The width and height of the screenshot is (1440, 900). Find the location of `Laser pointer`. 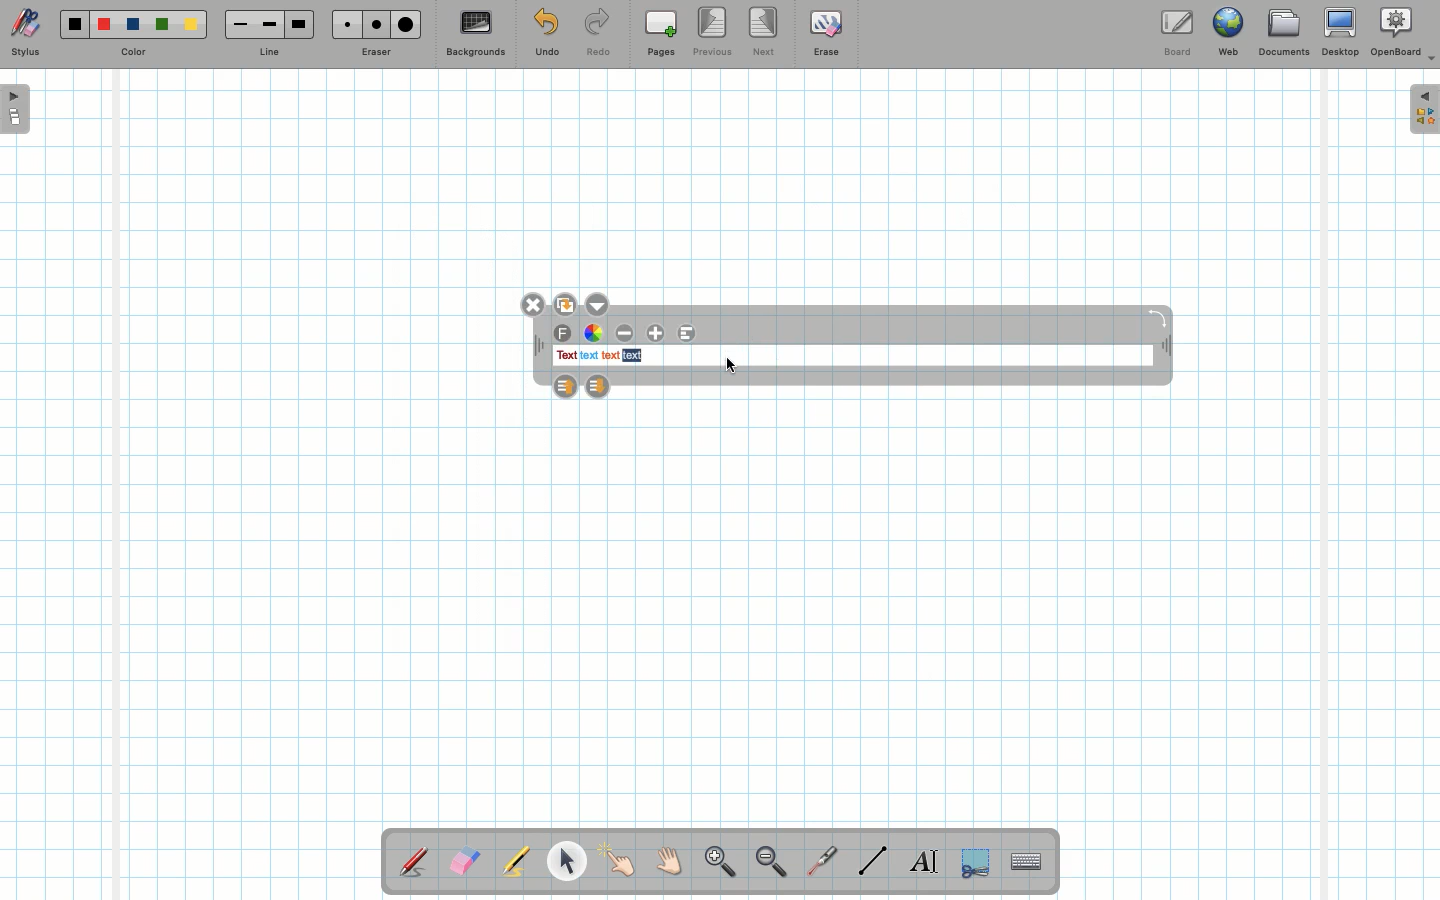

Laser pointer is located at coordinates (818, 862).